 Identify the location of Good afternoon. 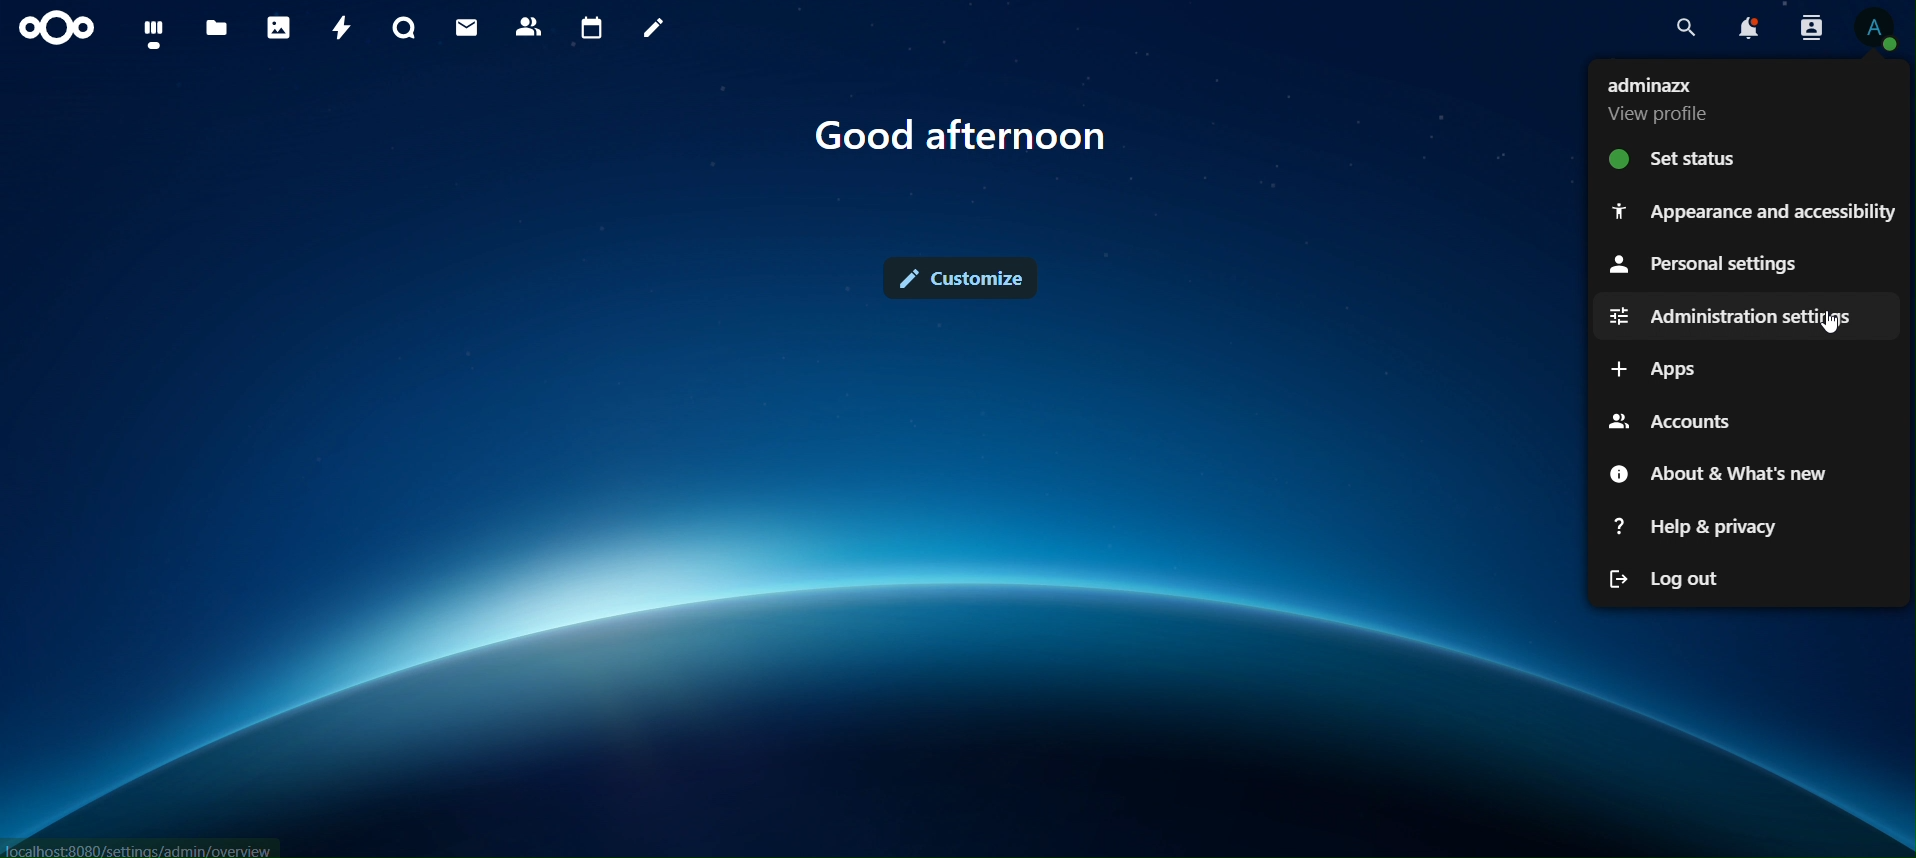
(960, 139).